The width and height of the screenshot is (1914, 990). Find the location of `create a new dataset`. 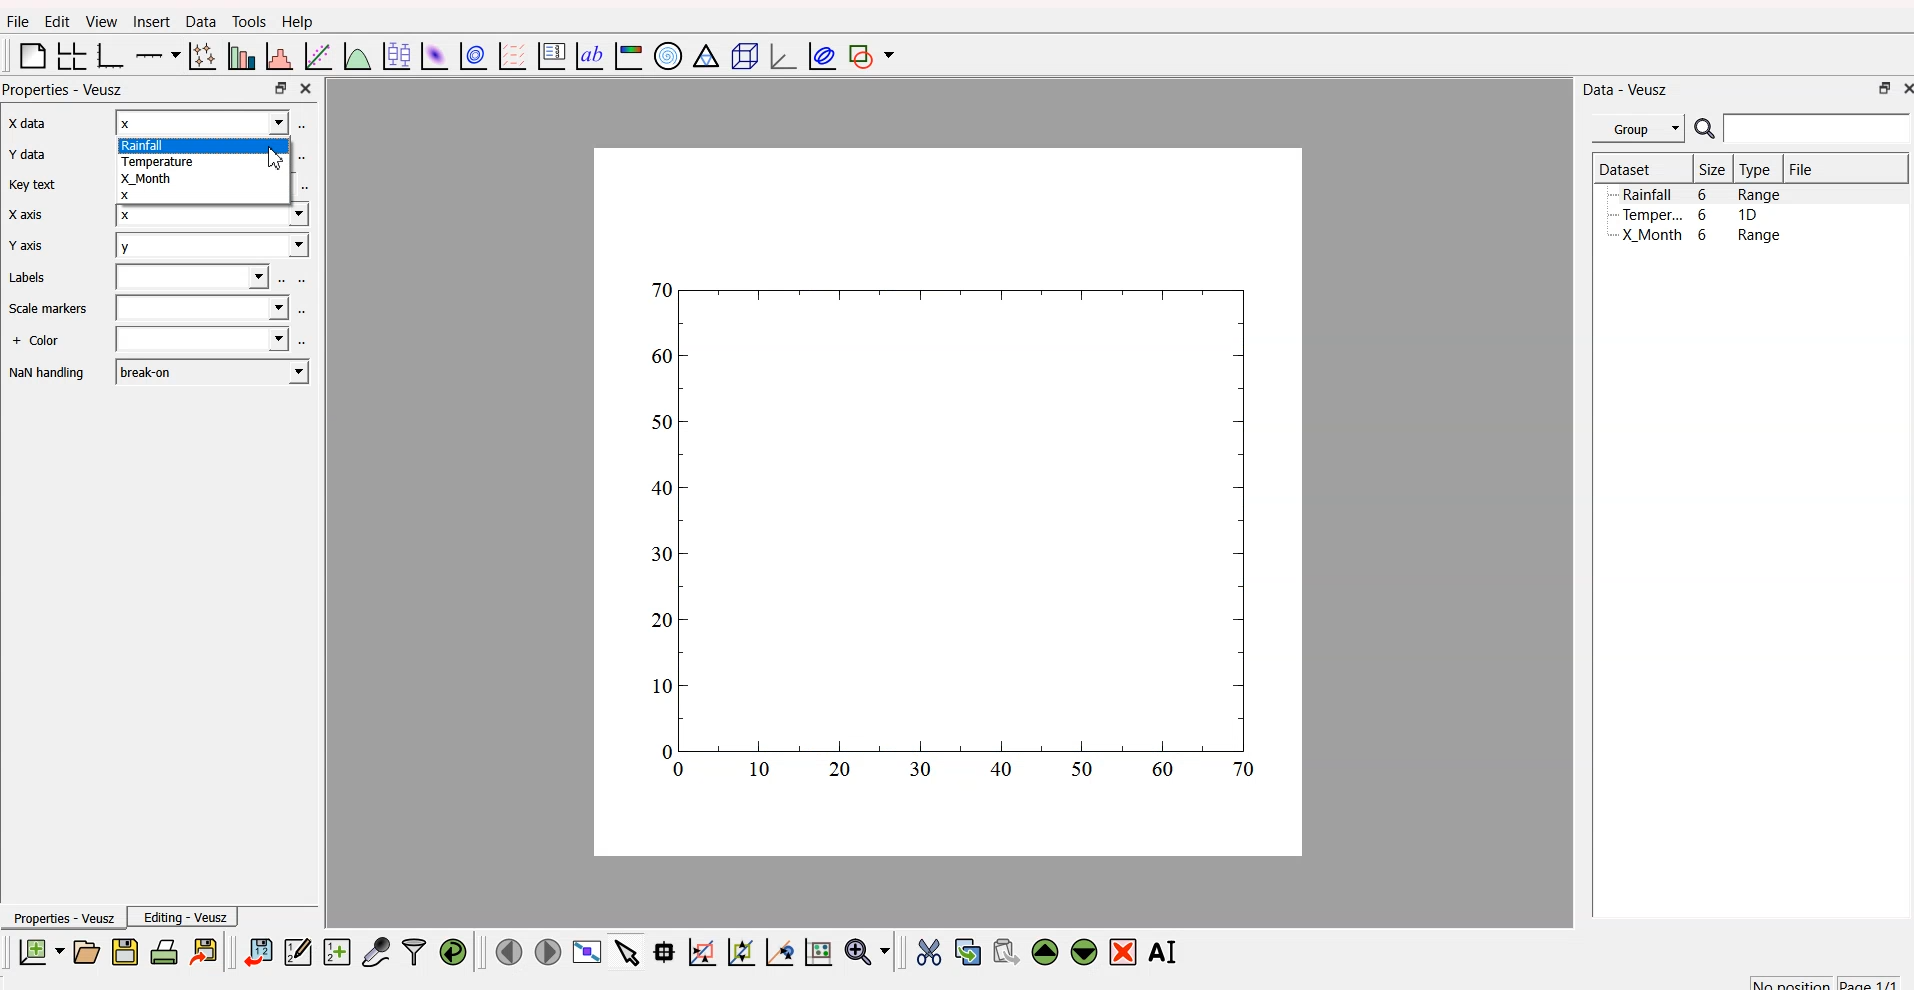

create a new dataset is located at coordinates (336, 951).